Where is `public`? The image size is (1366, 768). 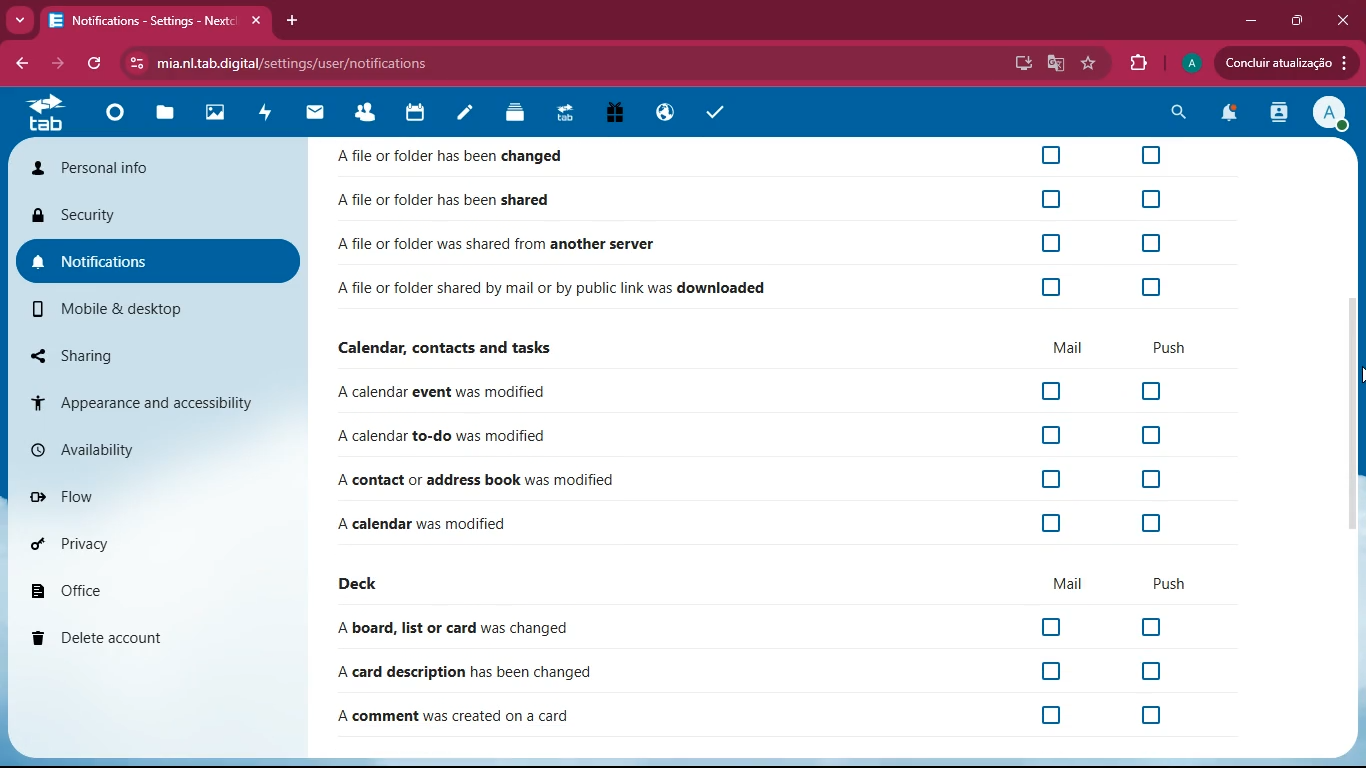
public is located at coordinates (664, 113).